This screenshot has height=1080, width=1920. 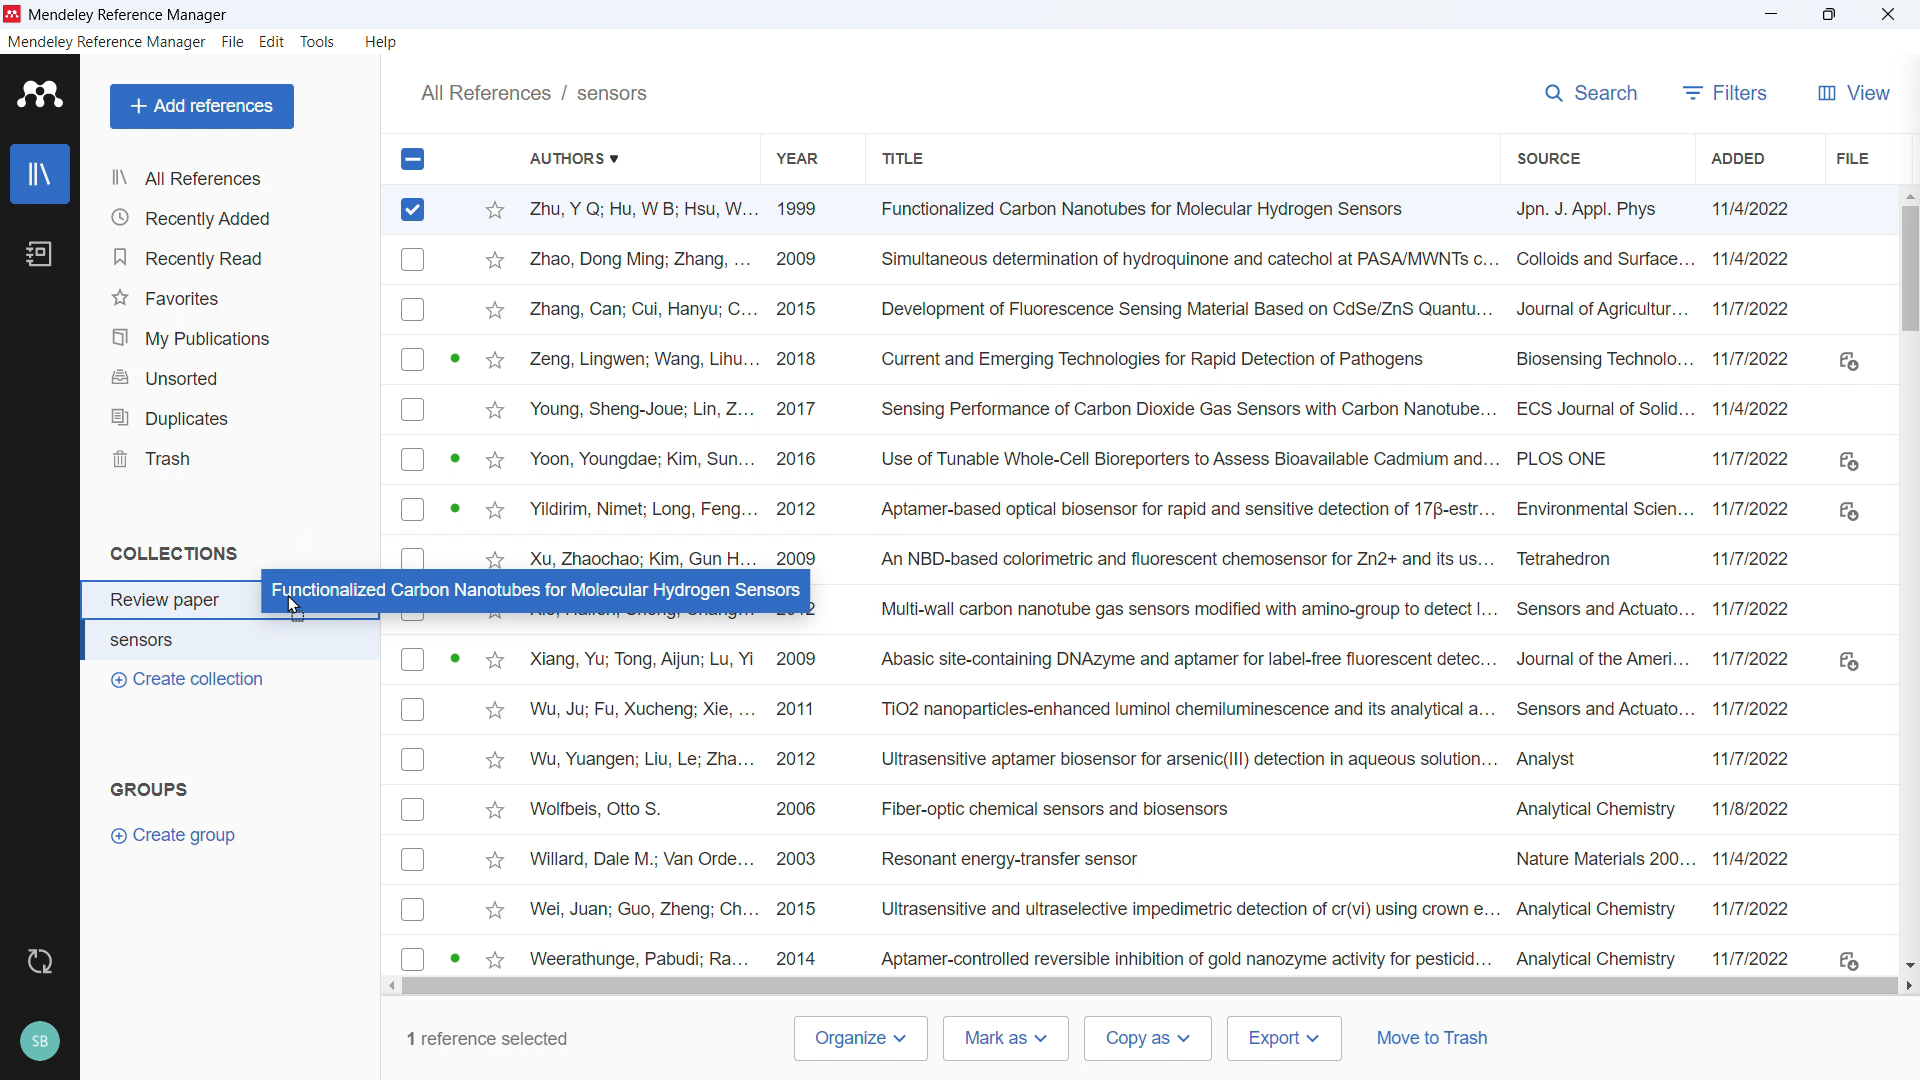 I want to click on Vertical scroll bar , so click(x=1911, y=281).